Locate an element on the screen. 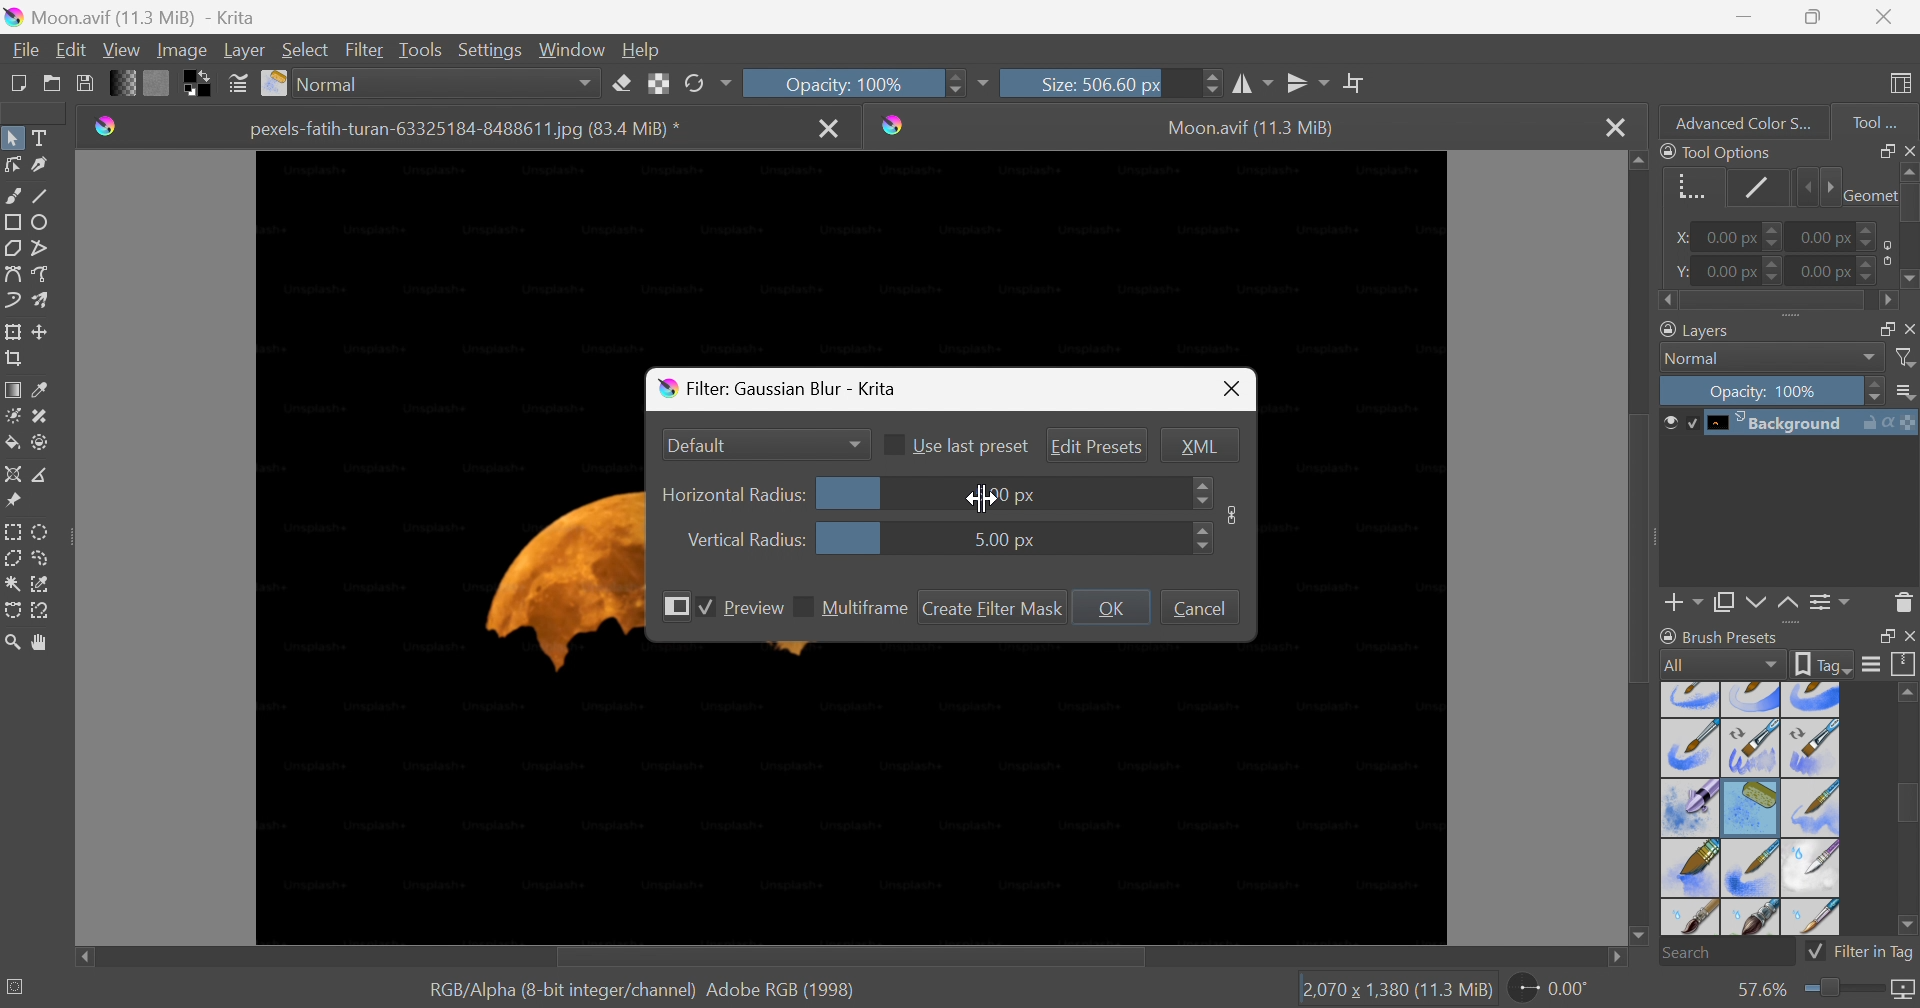 This screenshot has width=1920, height=1008. y: is located at coordinates (1680, 271).